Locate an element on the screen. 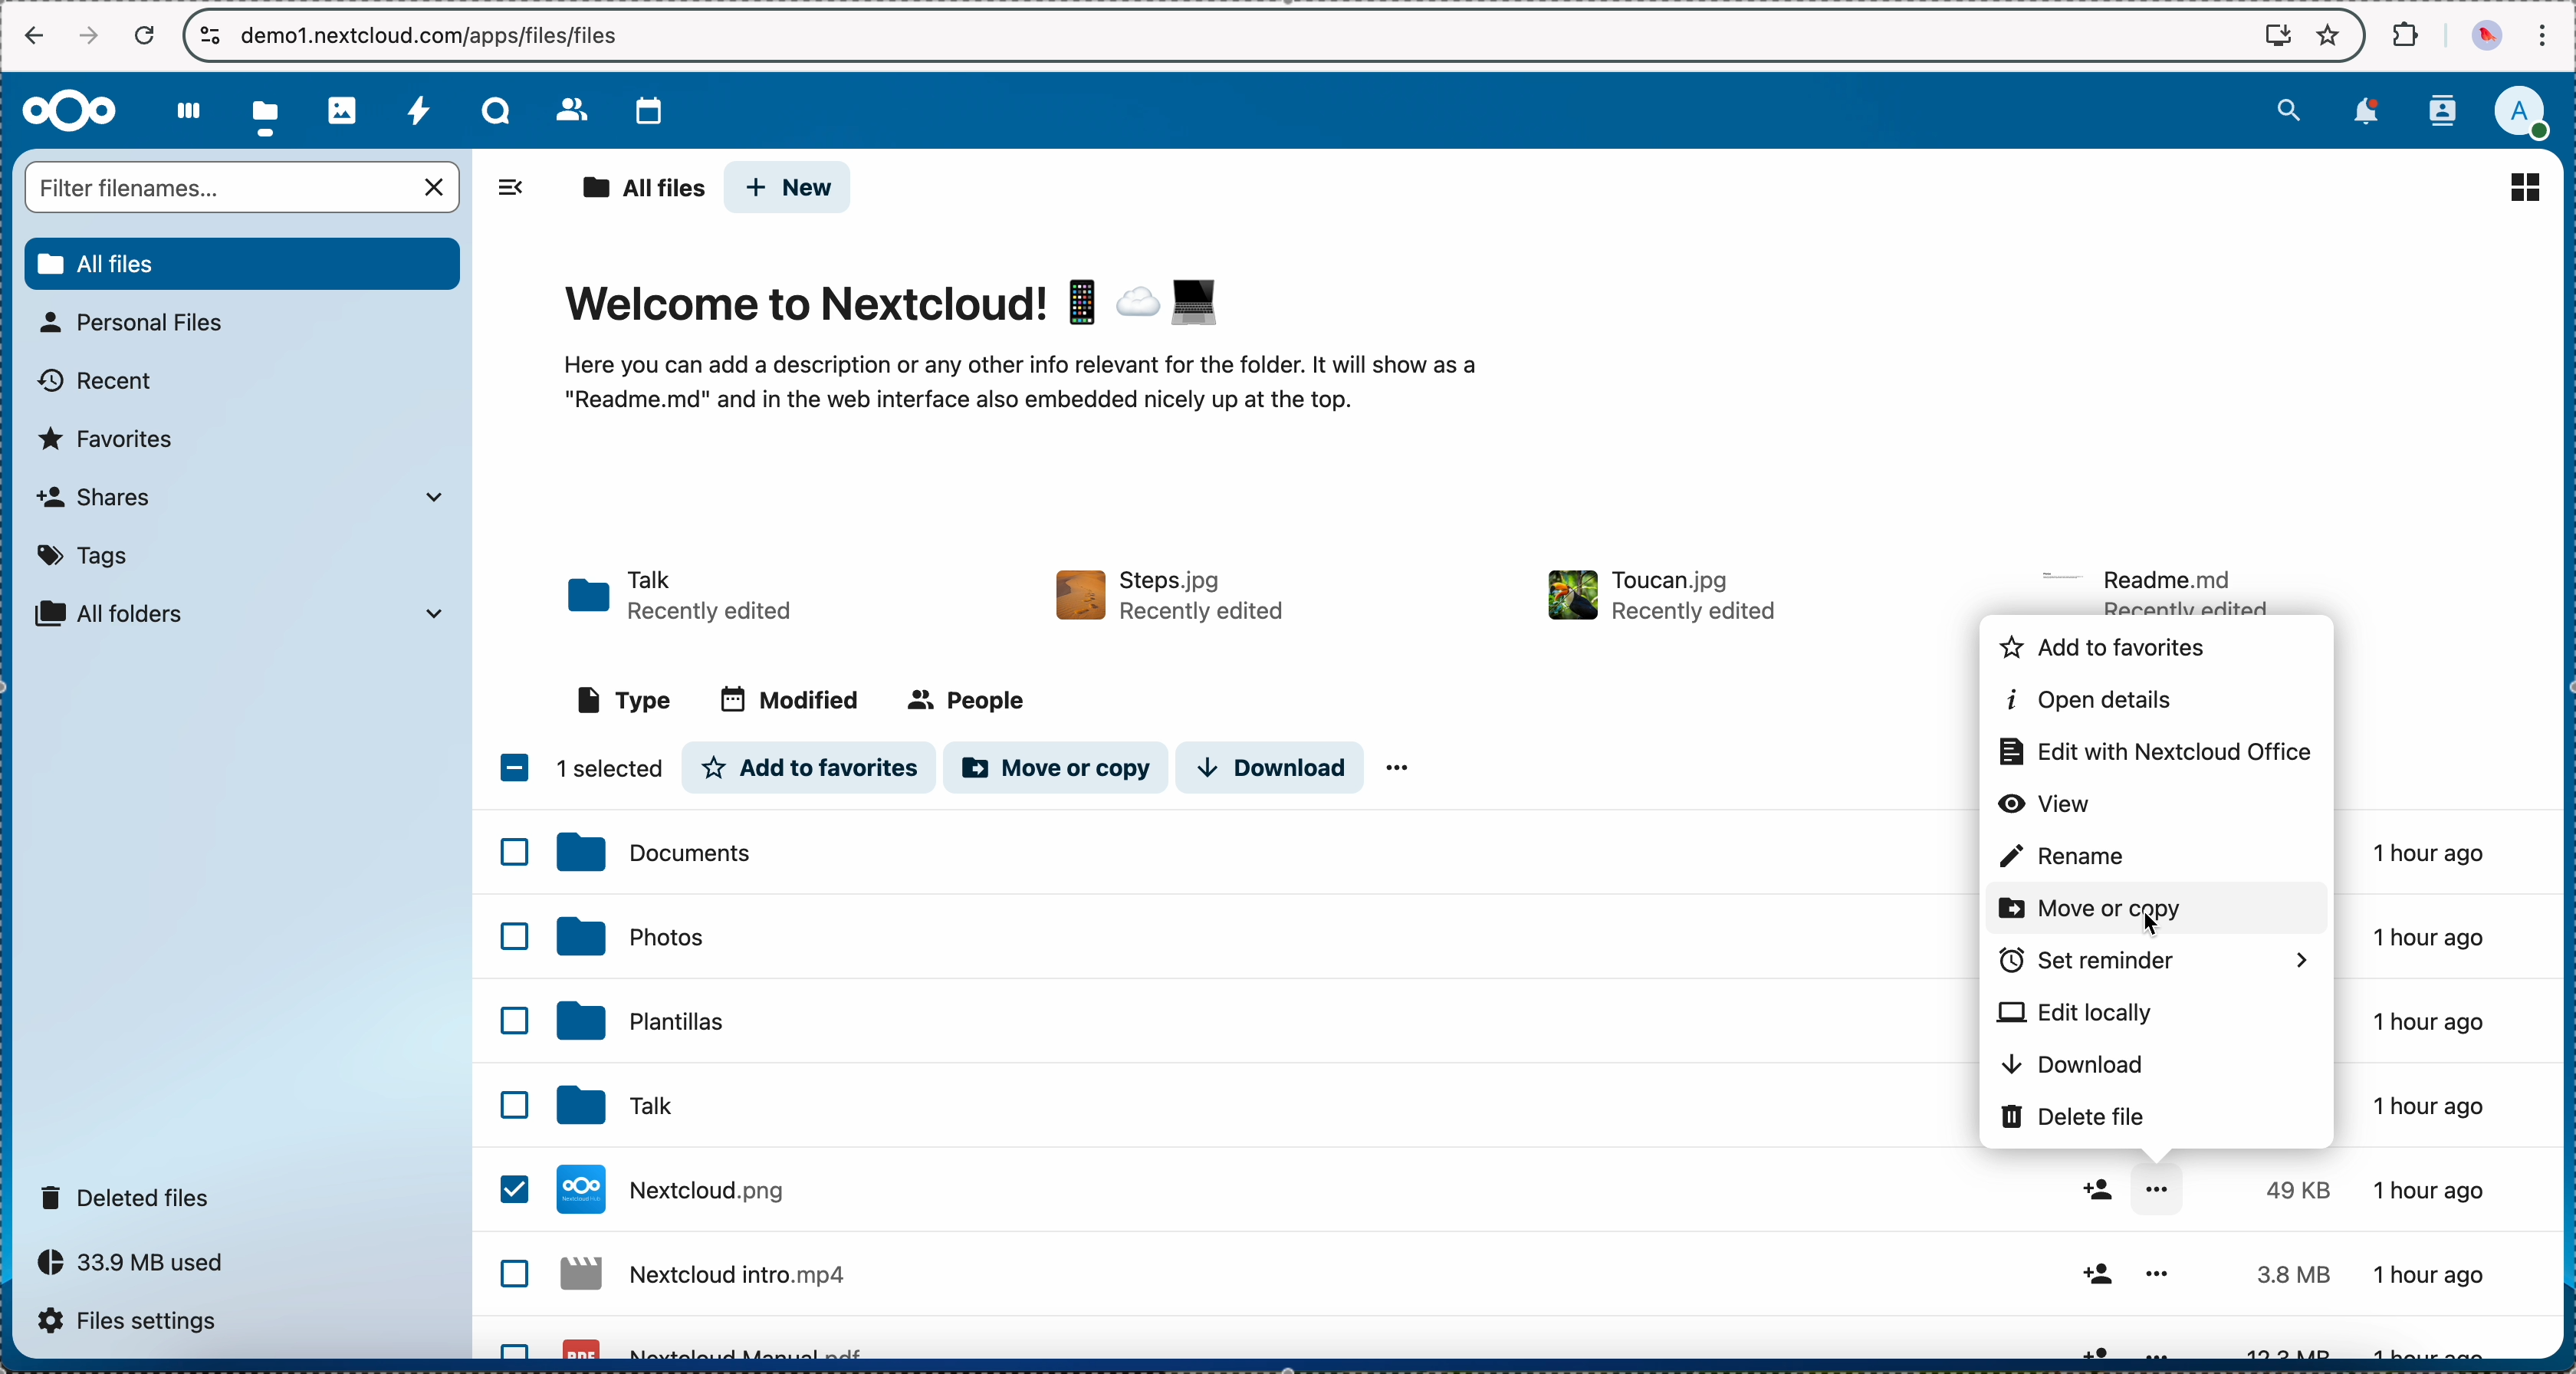  add to favorites is located at coordinates (2097, 648).